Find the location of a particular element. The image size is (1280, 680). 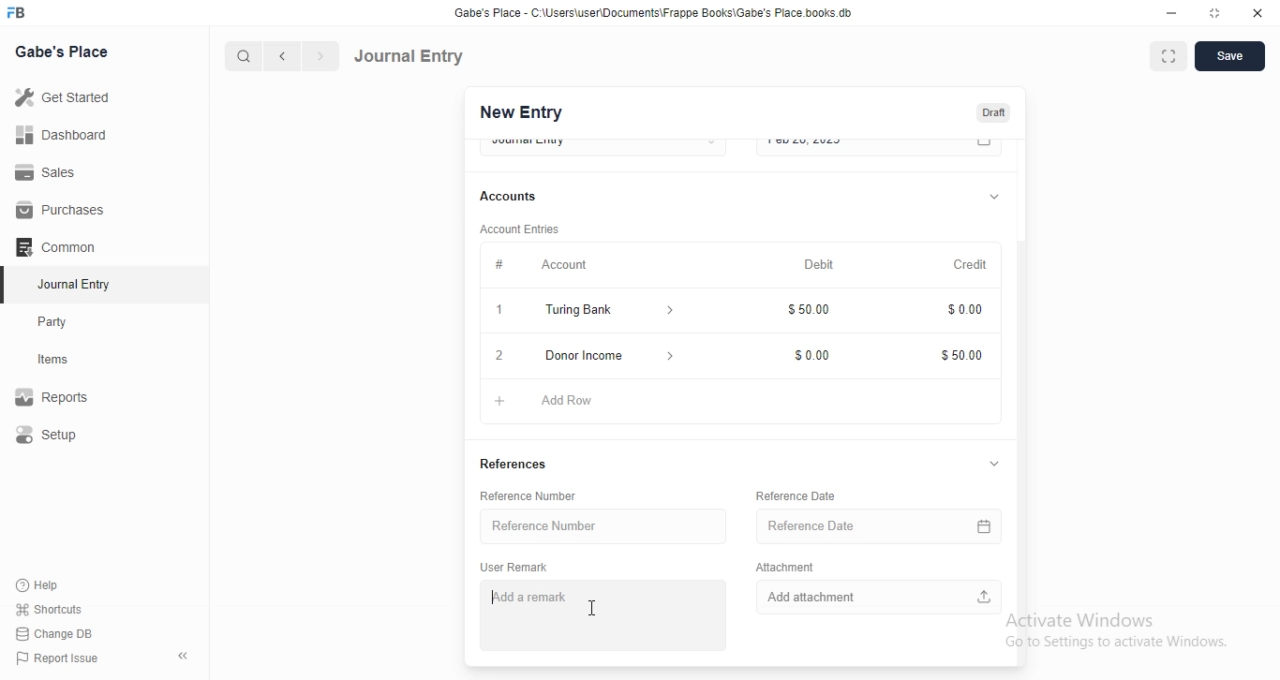

minimize is located at coordinates (1170, 16).